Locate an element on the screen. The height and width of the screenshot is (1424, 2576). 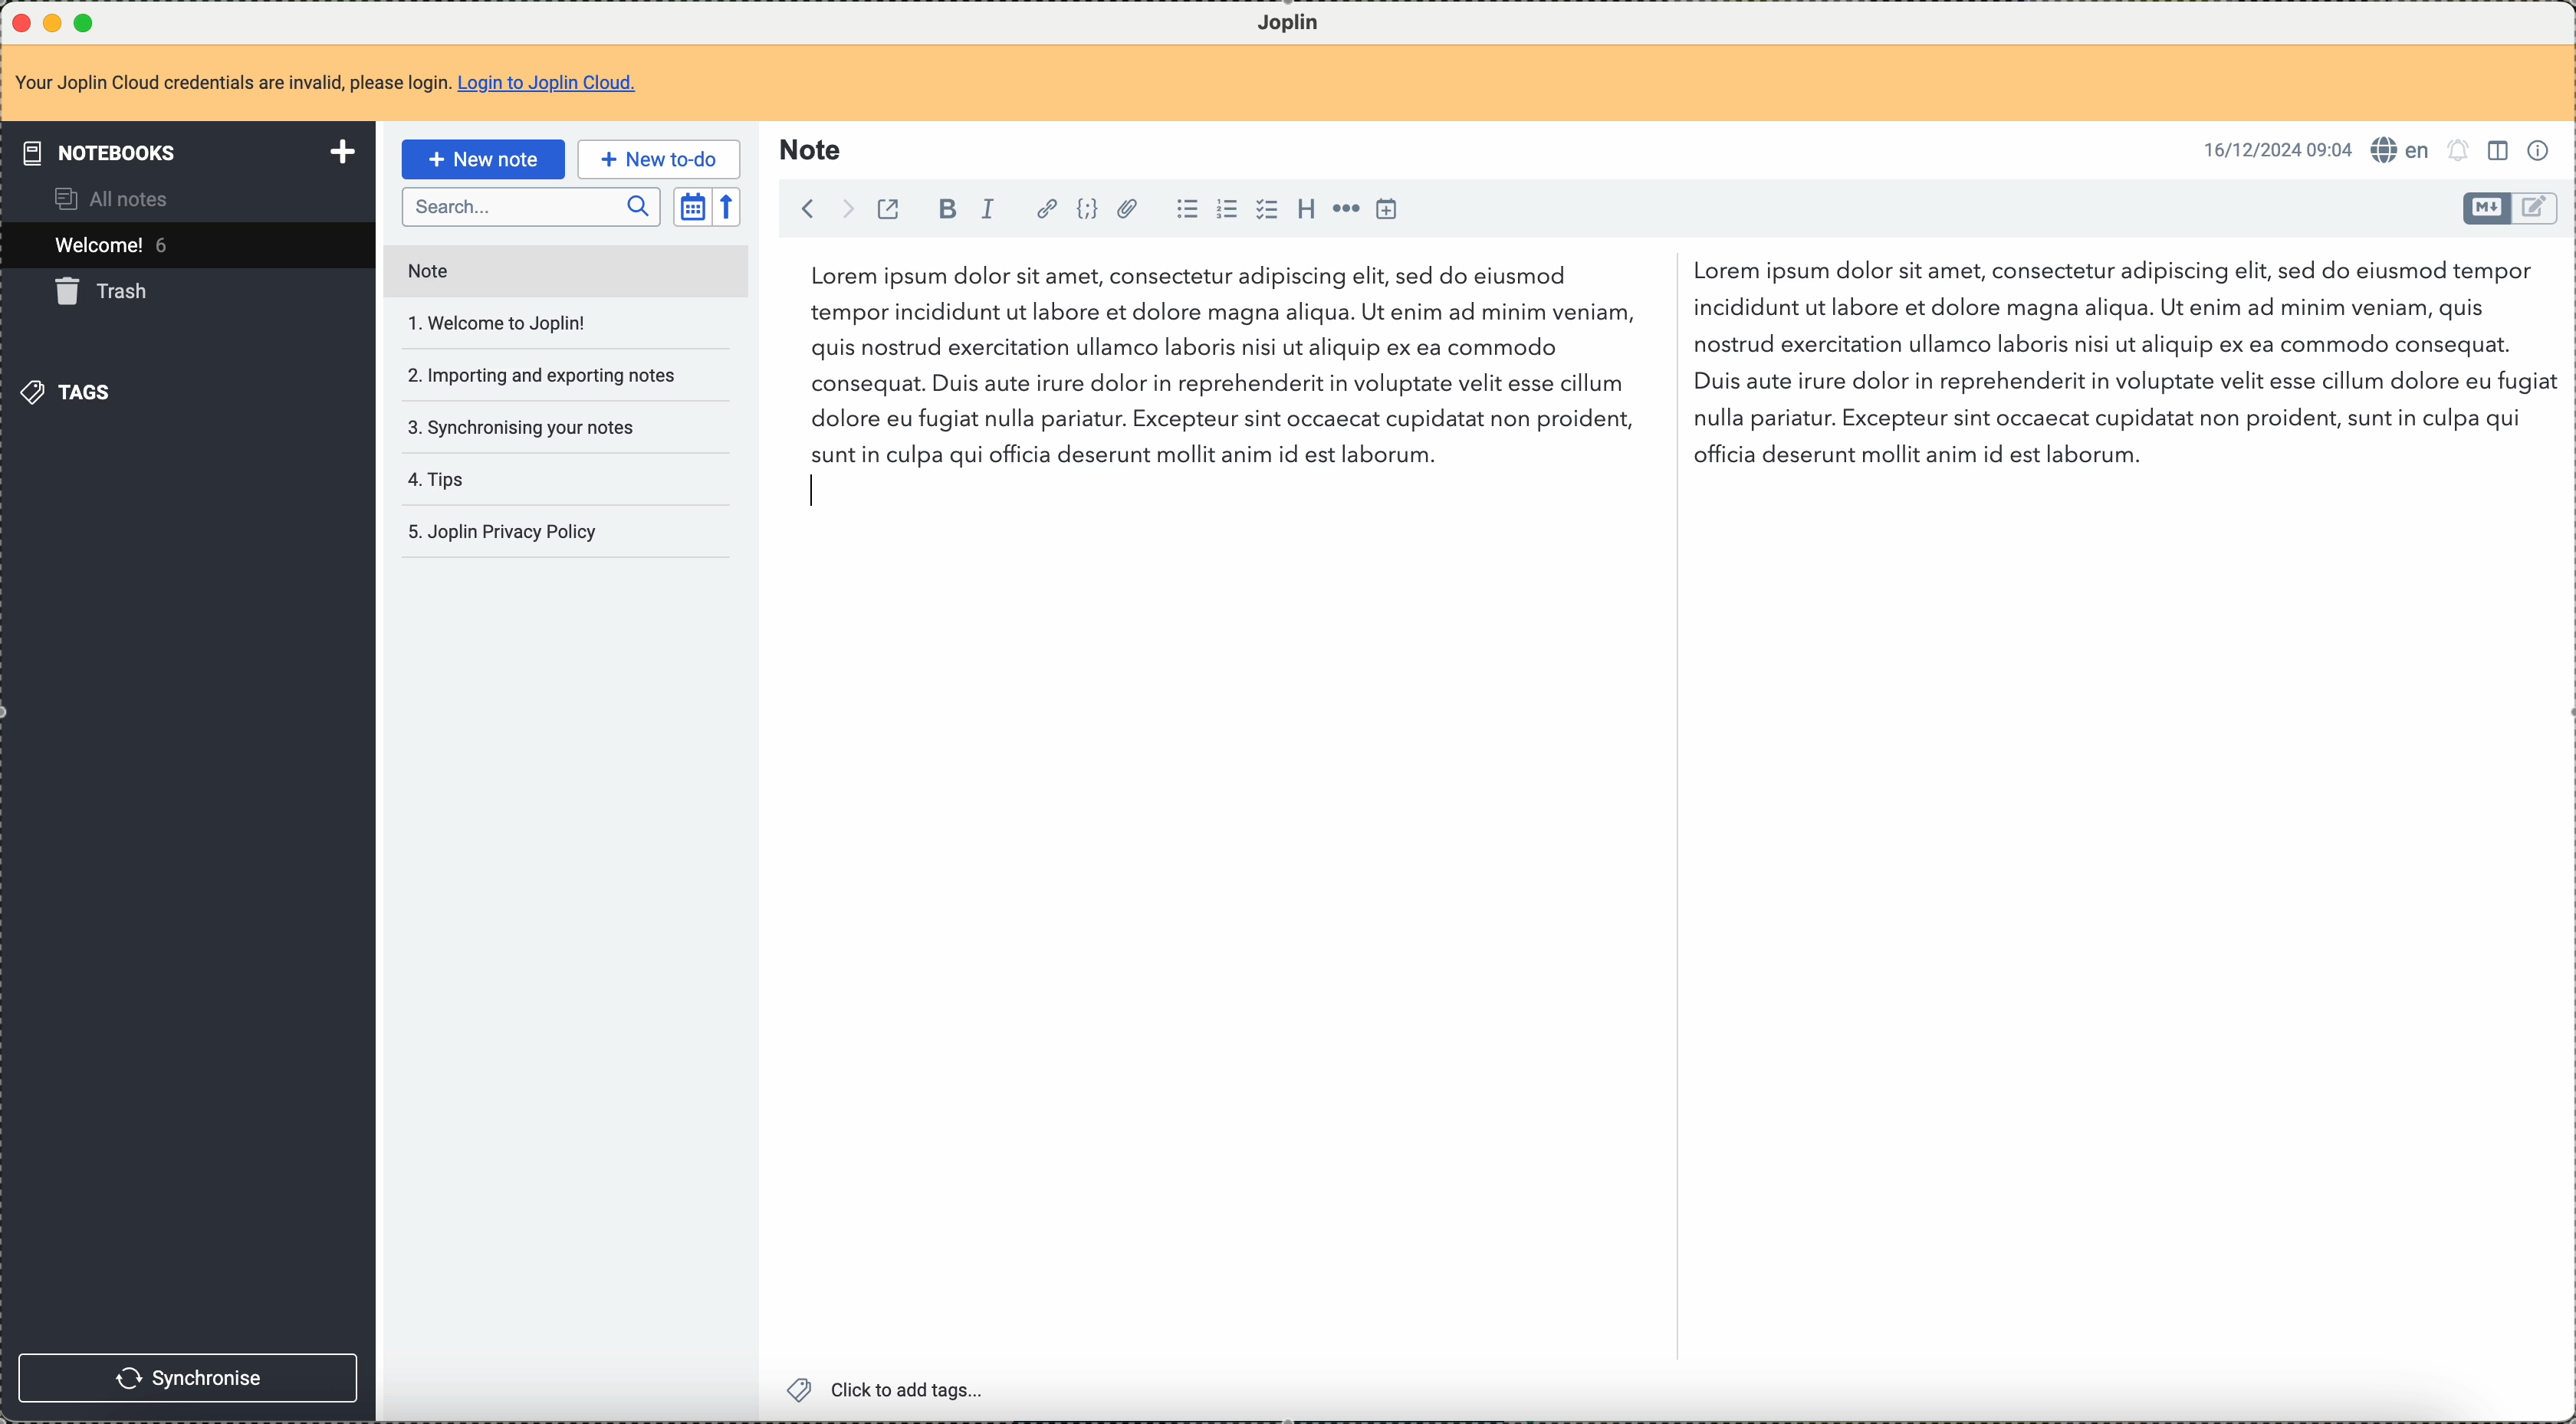
synchronise is located at coordinates (190, 1379).